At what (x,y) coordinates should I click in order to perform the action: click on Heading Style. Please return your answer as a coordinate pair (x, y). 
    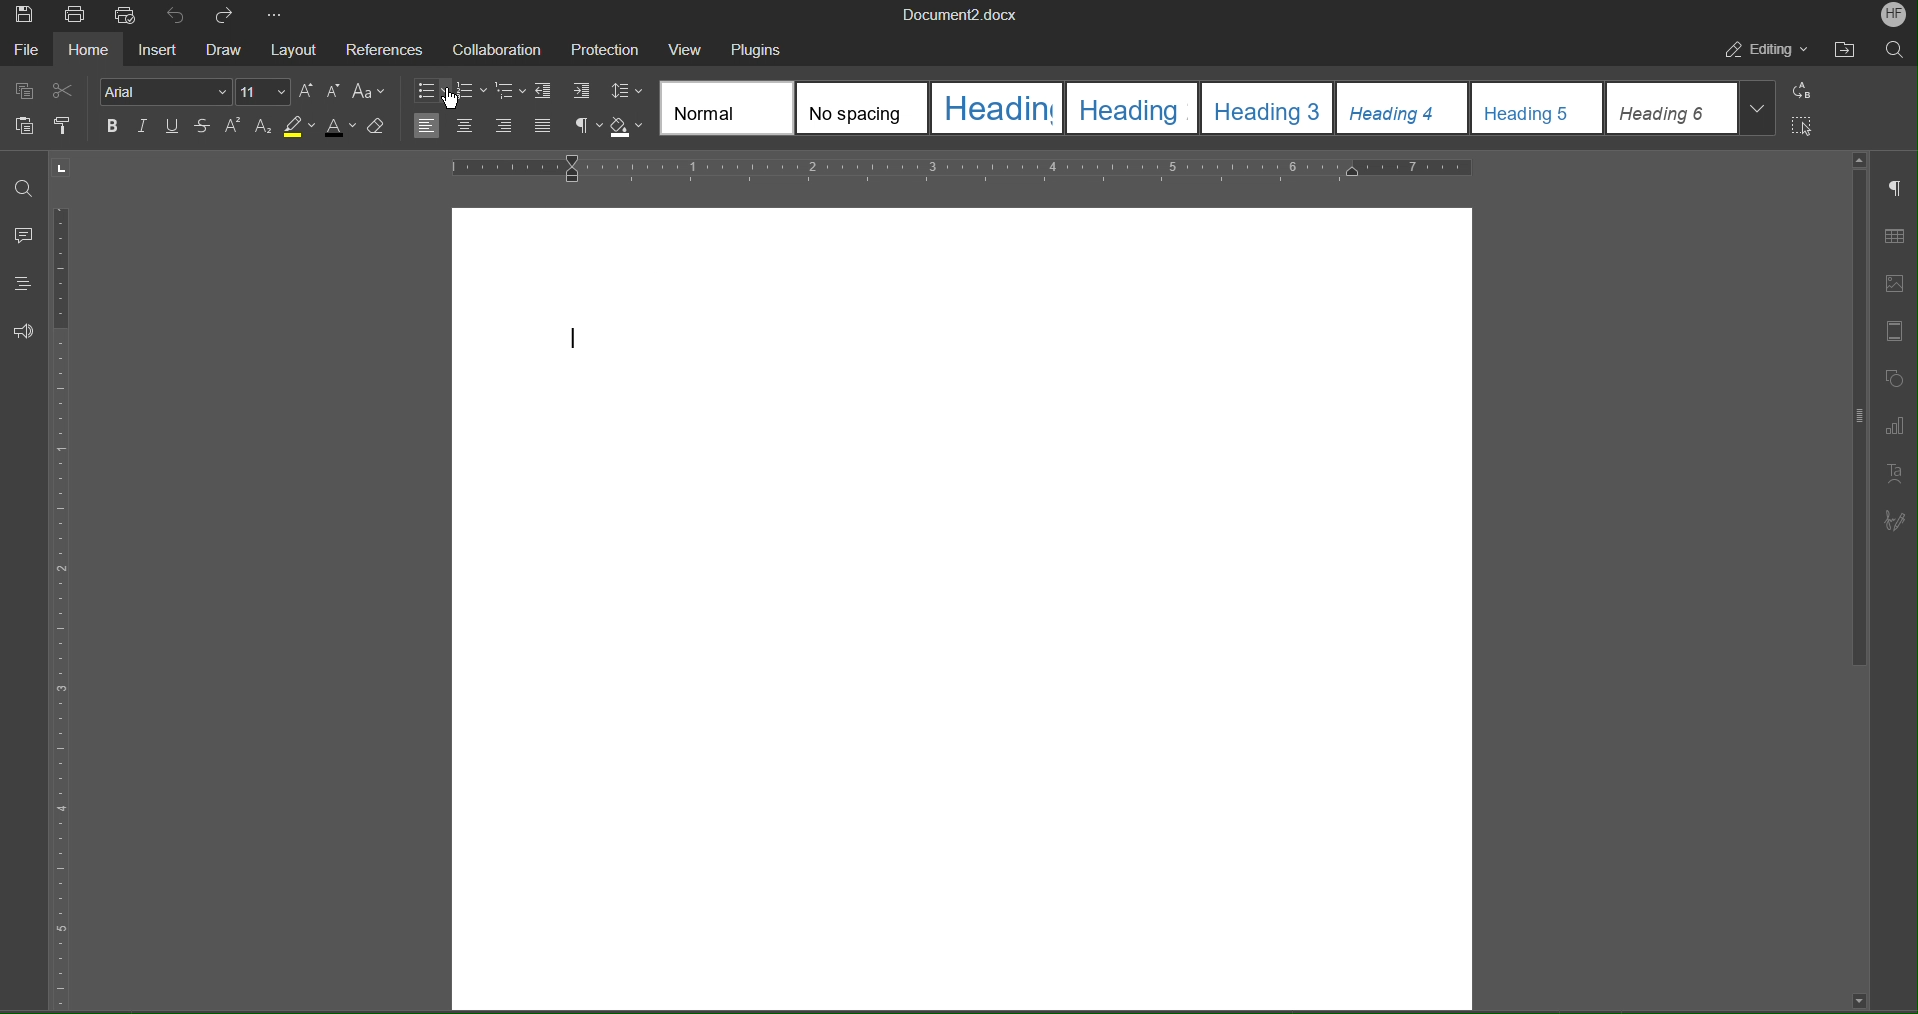
    Looking at the image, I should click on (1221, 109).